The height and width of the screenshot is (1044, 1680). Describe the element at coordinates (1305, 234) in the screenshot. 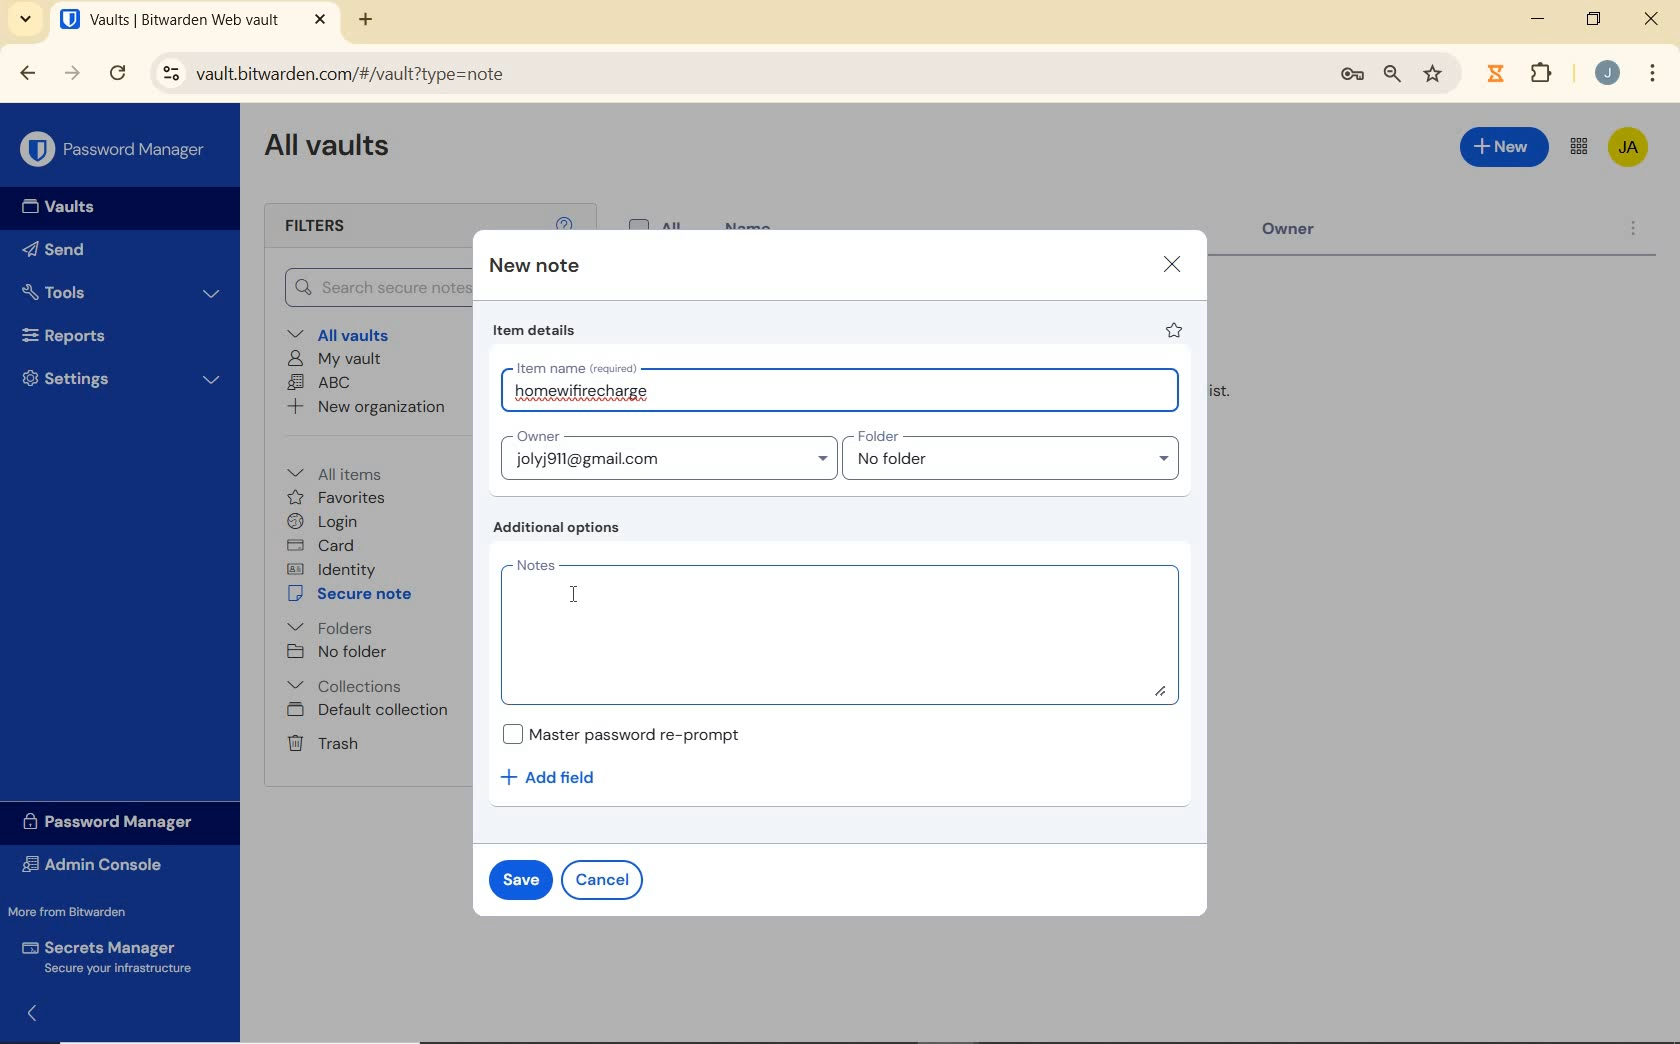

I see `Owner` at that location.